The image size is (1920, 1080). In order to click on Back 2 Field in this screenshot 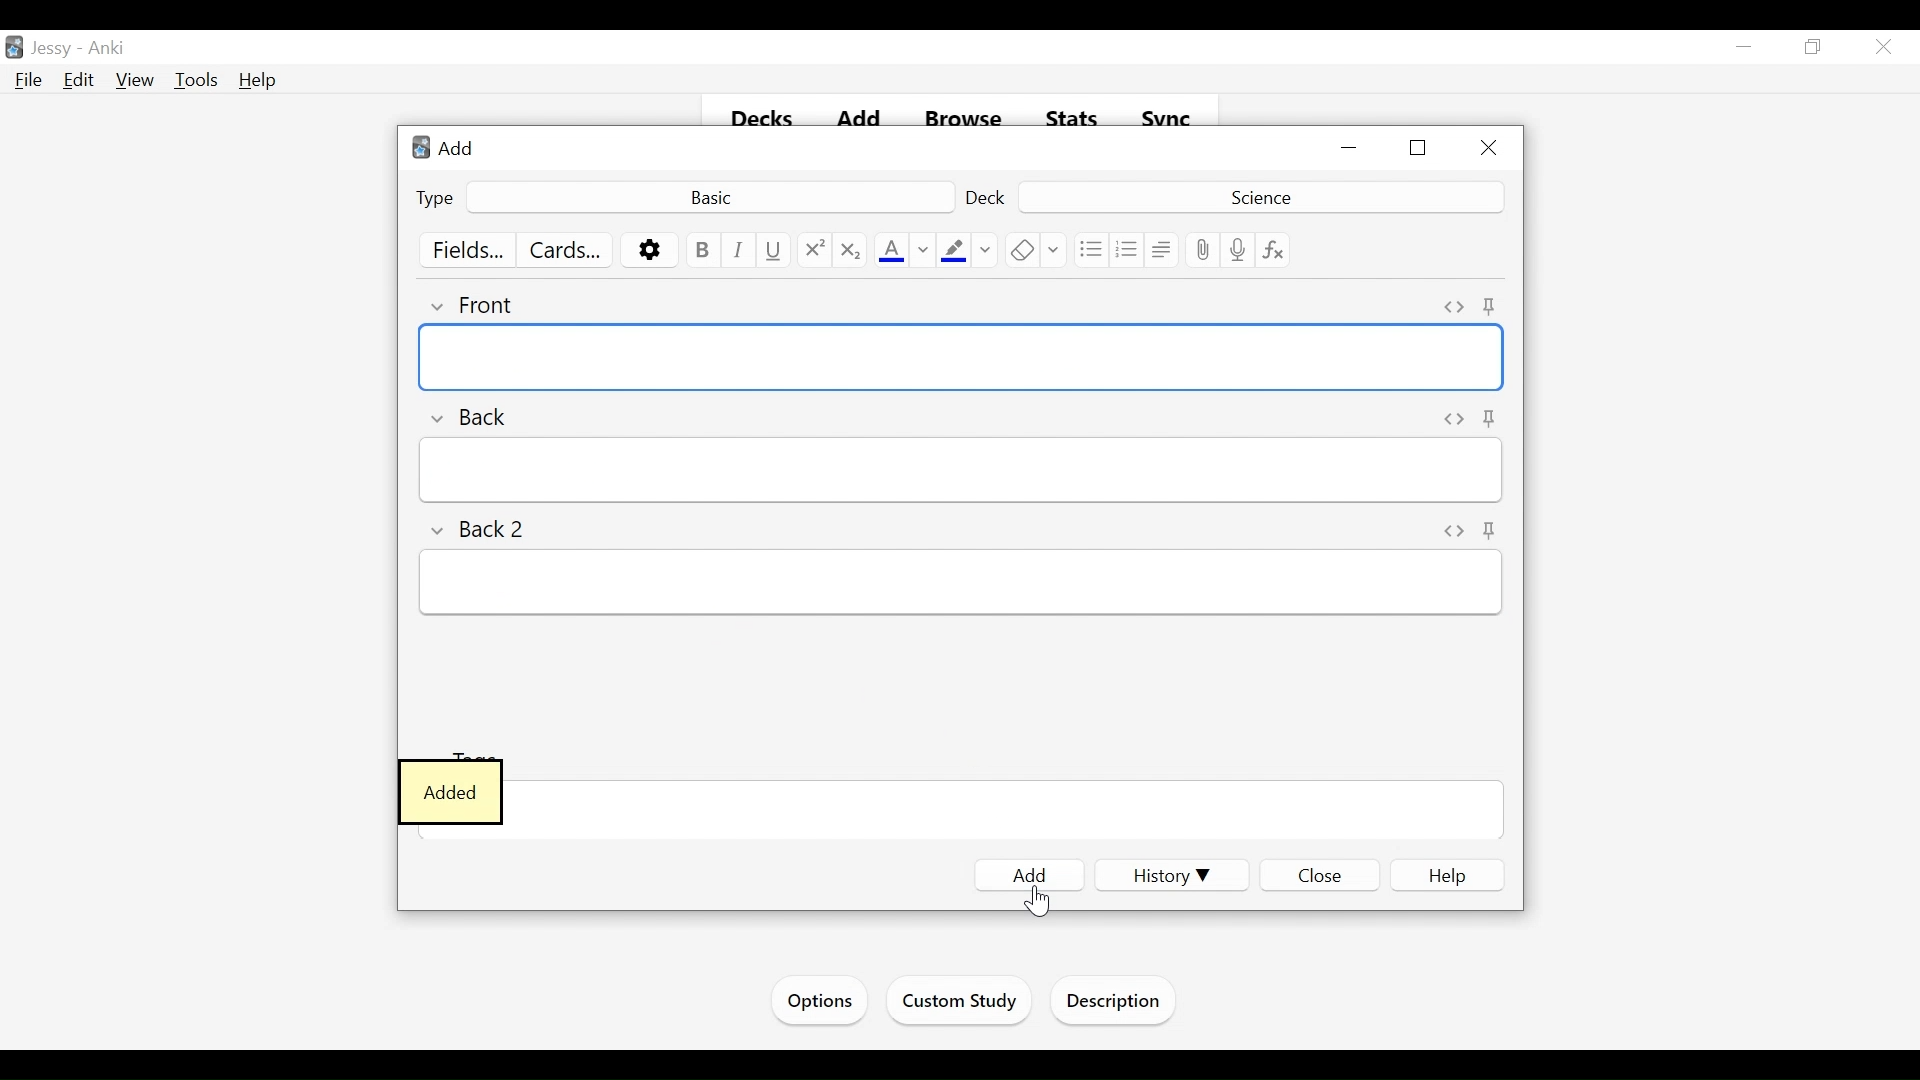, I will do `click(958, 585)`.